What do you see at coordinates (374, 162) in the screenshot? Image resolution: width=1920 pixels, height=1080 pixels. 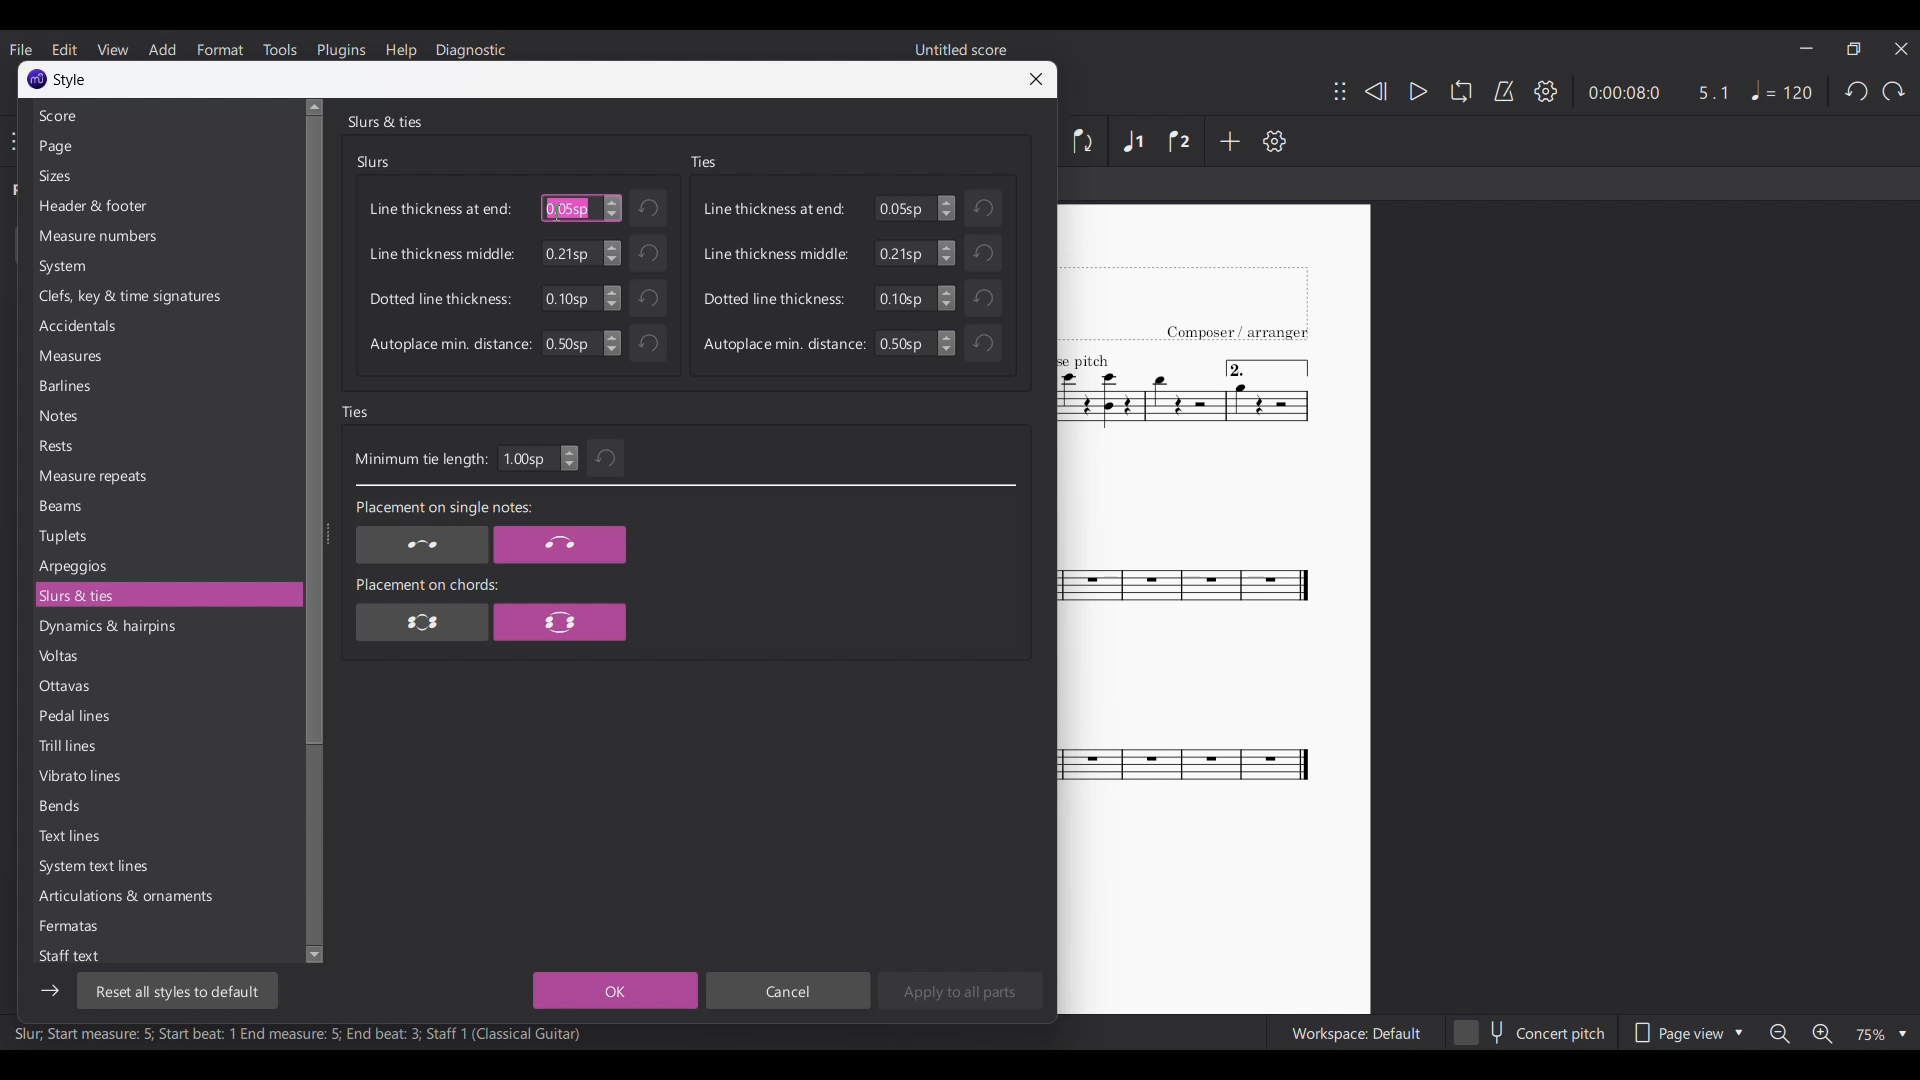 I see `Slurs` at bounding box center [374, 162].